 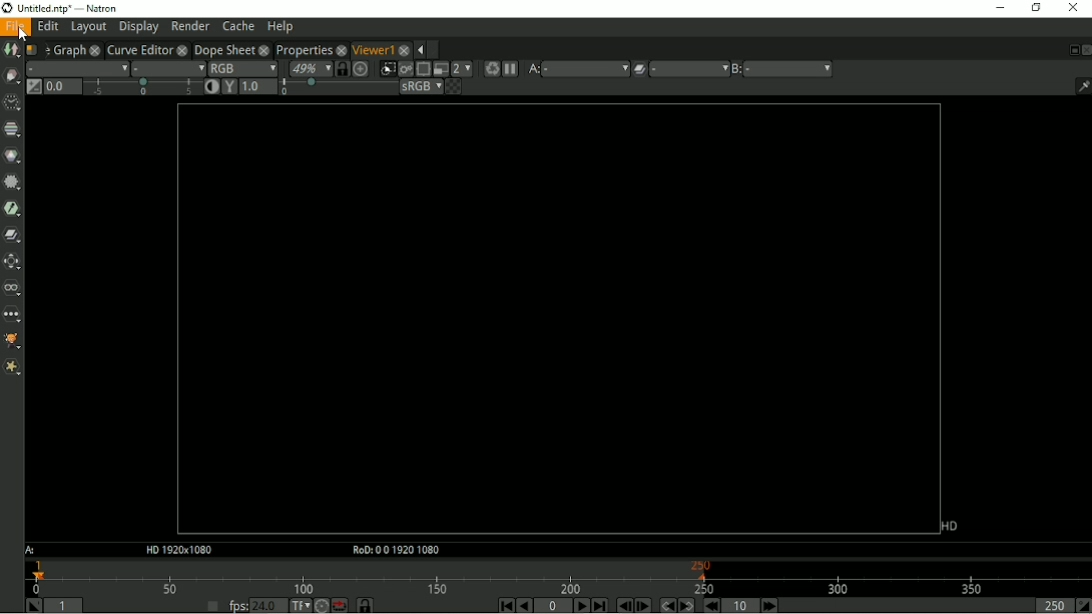 I want to click on HD, so click(x=177, y=550).